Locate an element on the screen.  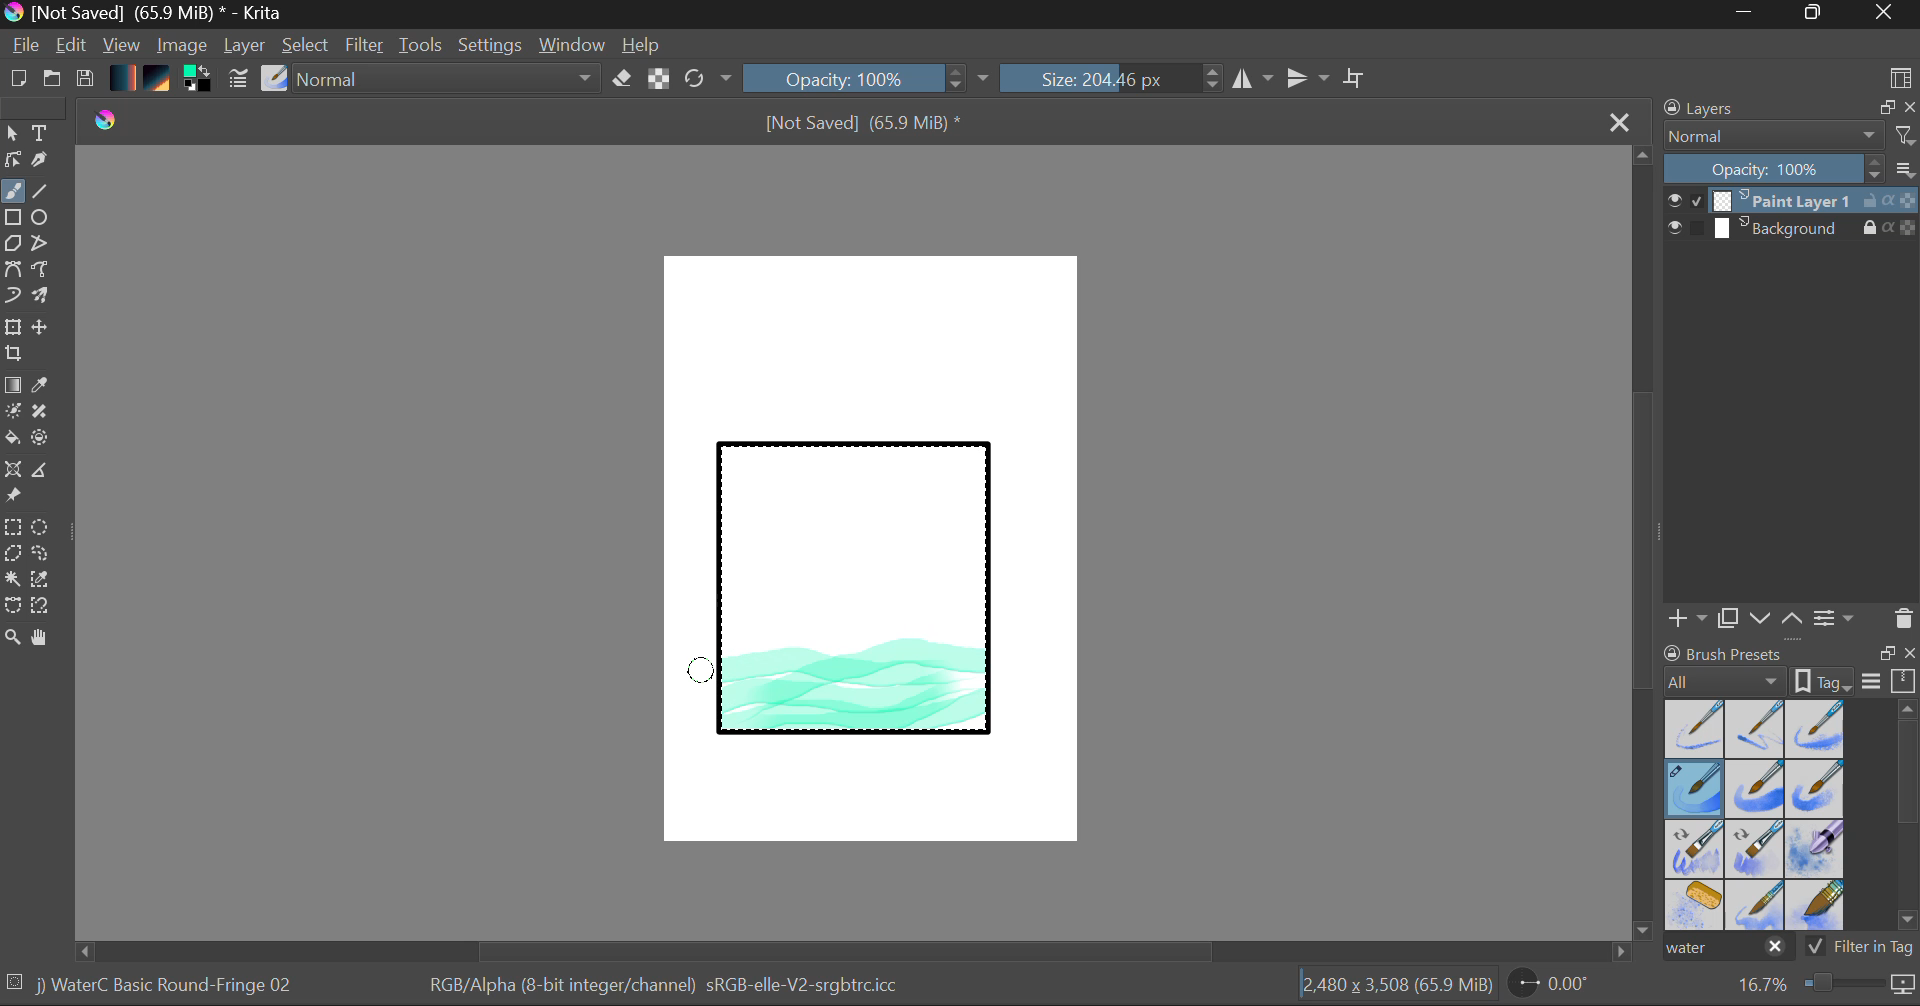
File is located at coordinates (26, 48).